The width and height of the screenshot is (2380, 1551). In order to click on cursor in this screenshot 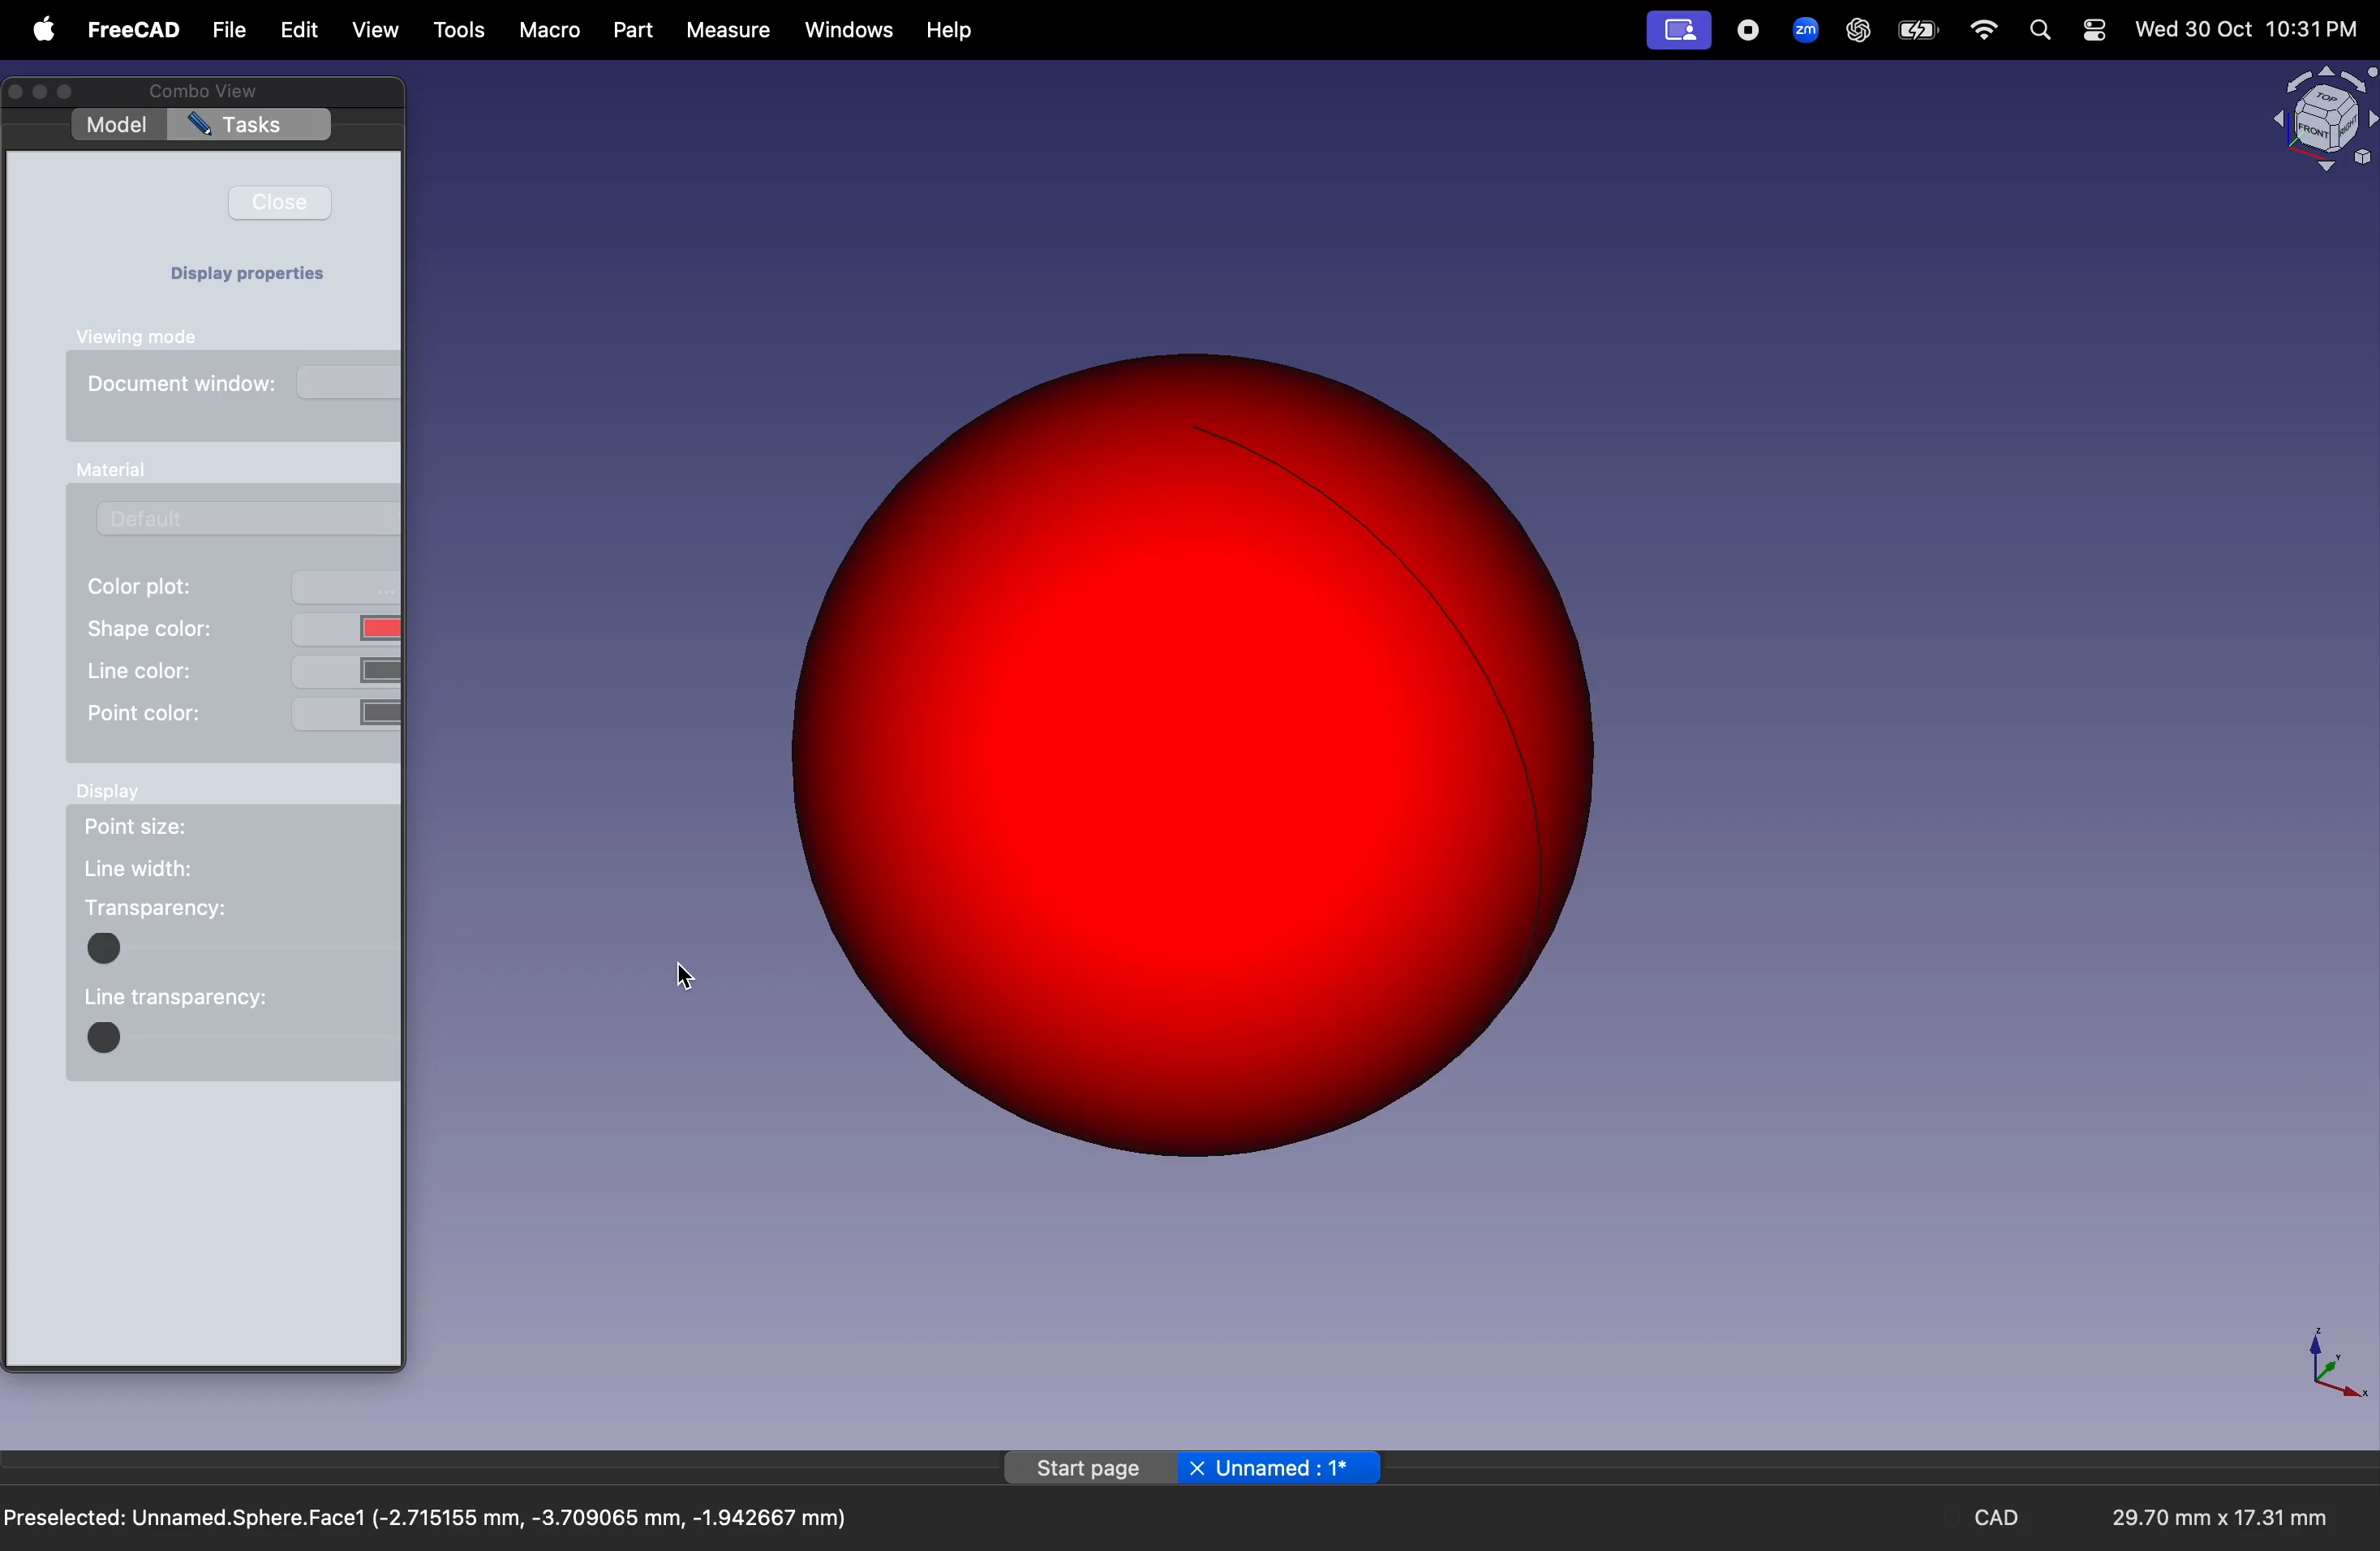, I will do `click(680, 976)`.